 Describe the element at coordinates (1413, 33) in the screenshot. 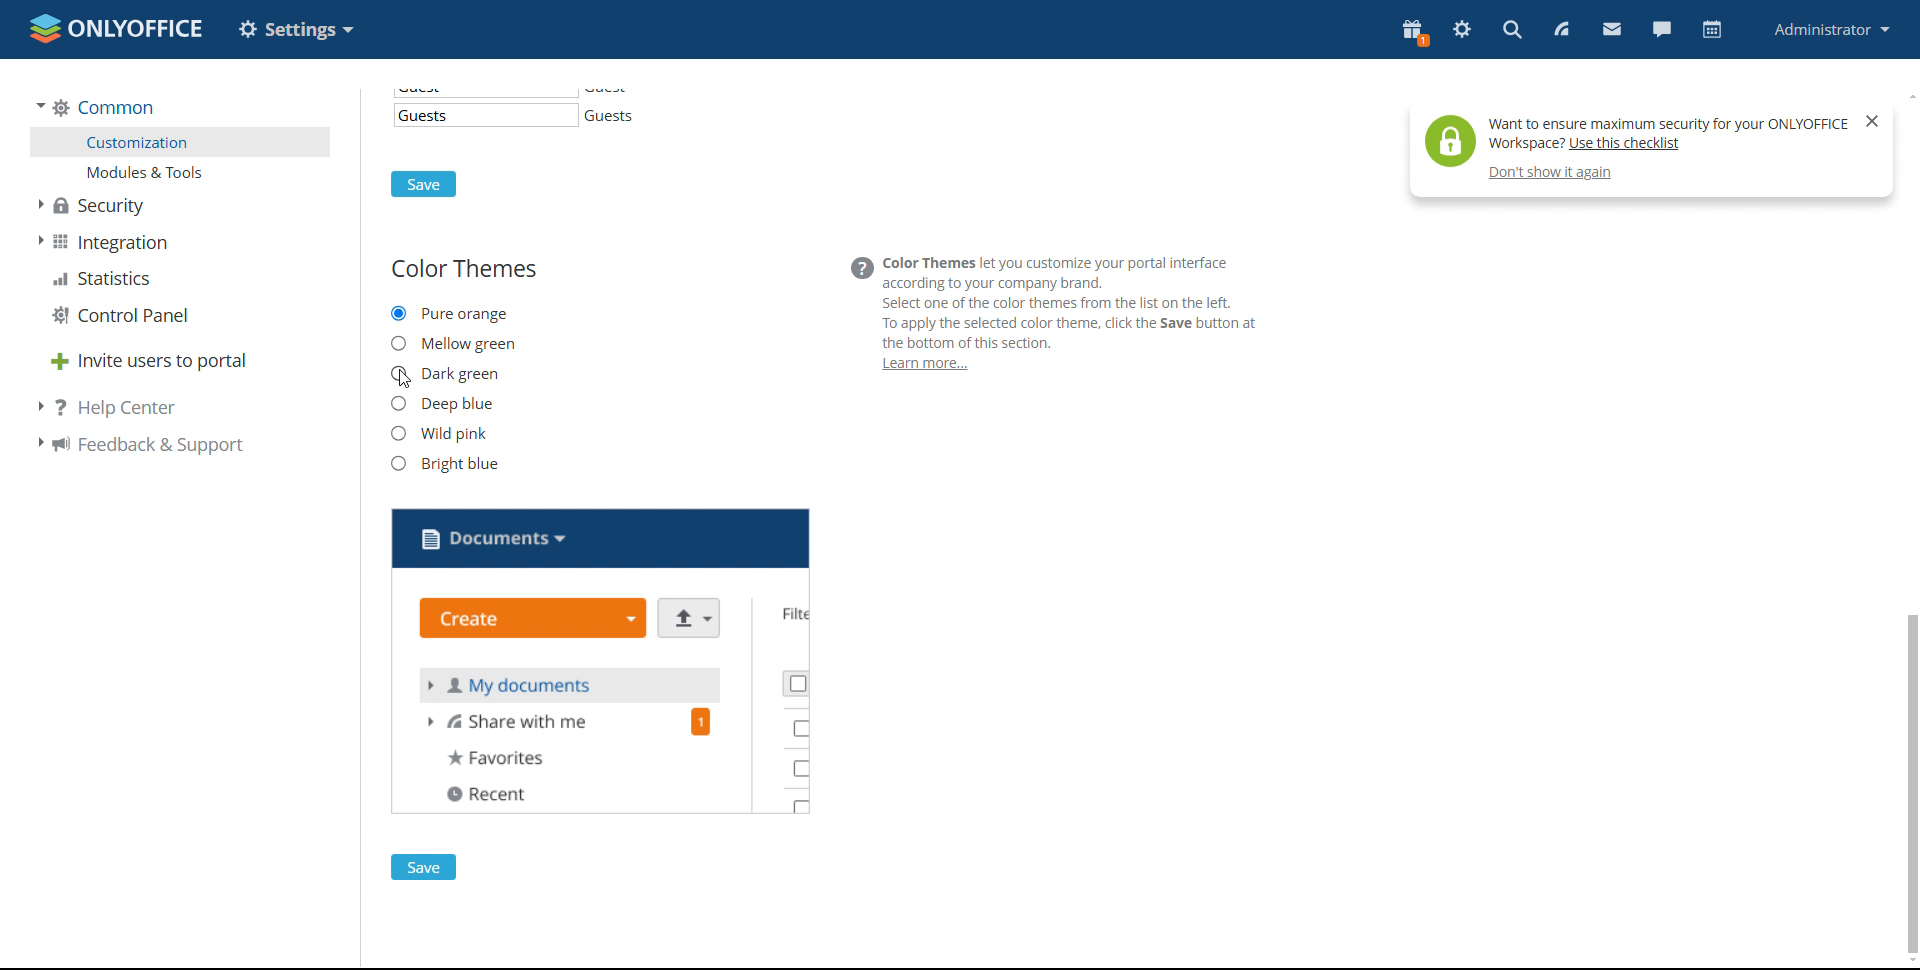

I see `present` at that location.